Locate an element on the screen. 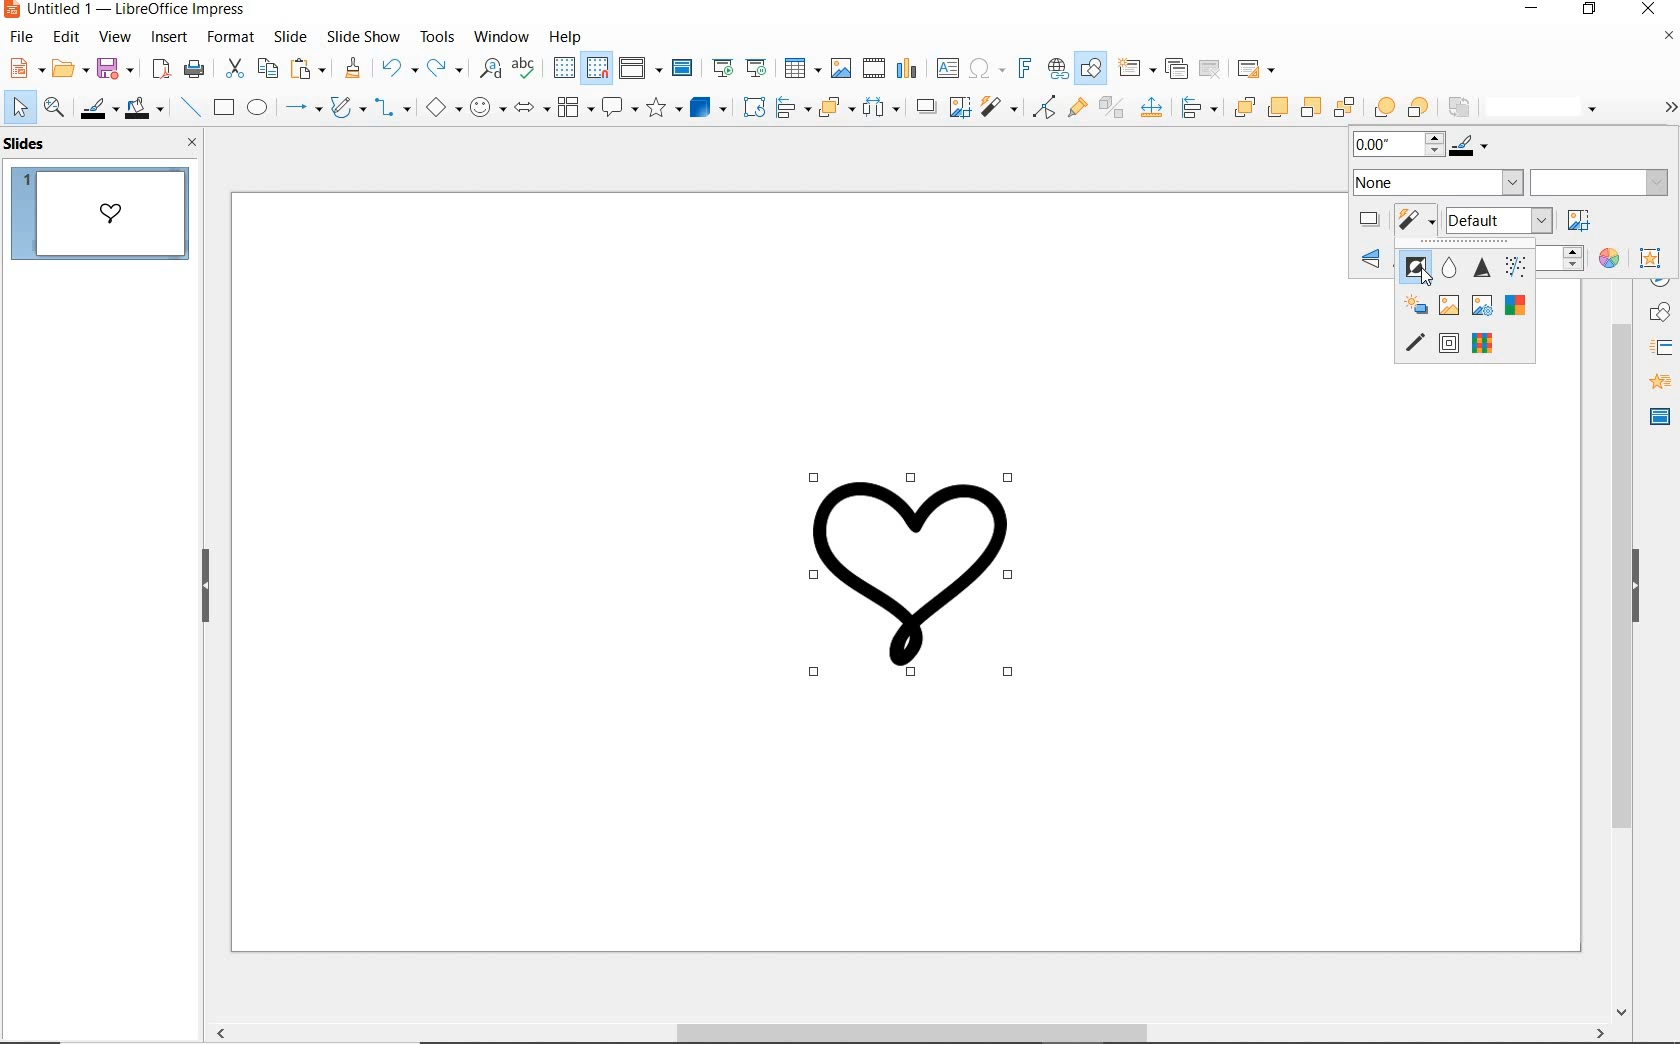 This screenshot has width=1680, height=1044. duplicate slide is located at coordinates (1174, 69).